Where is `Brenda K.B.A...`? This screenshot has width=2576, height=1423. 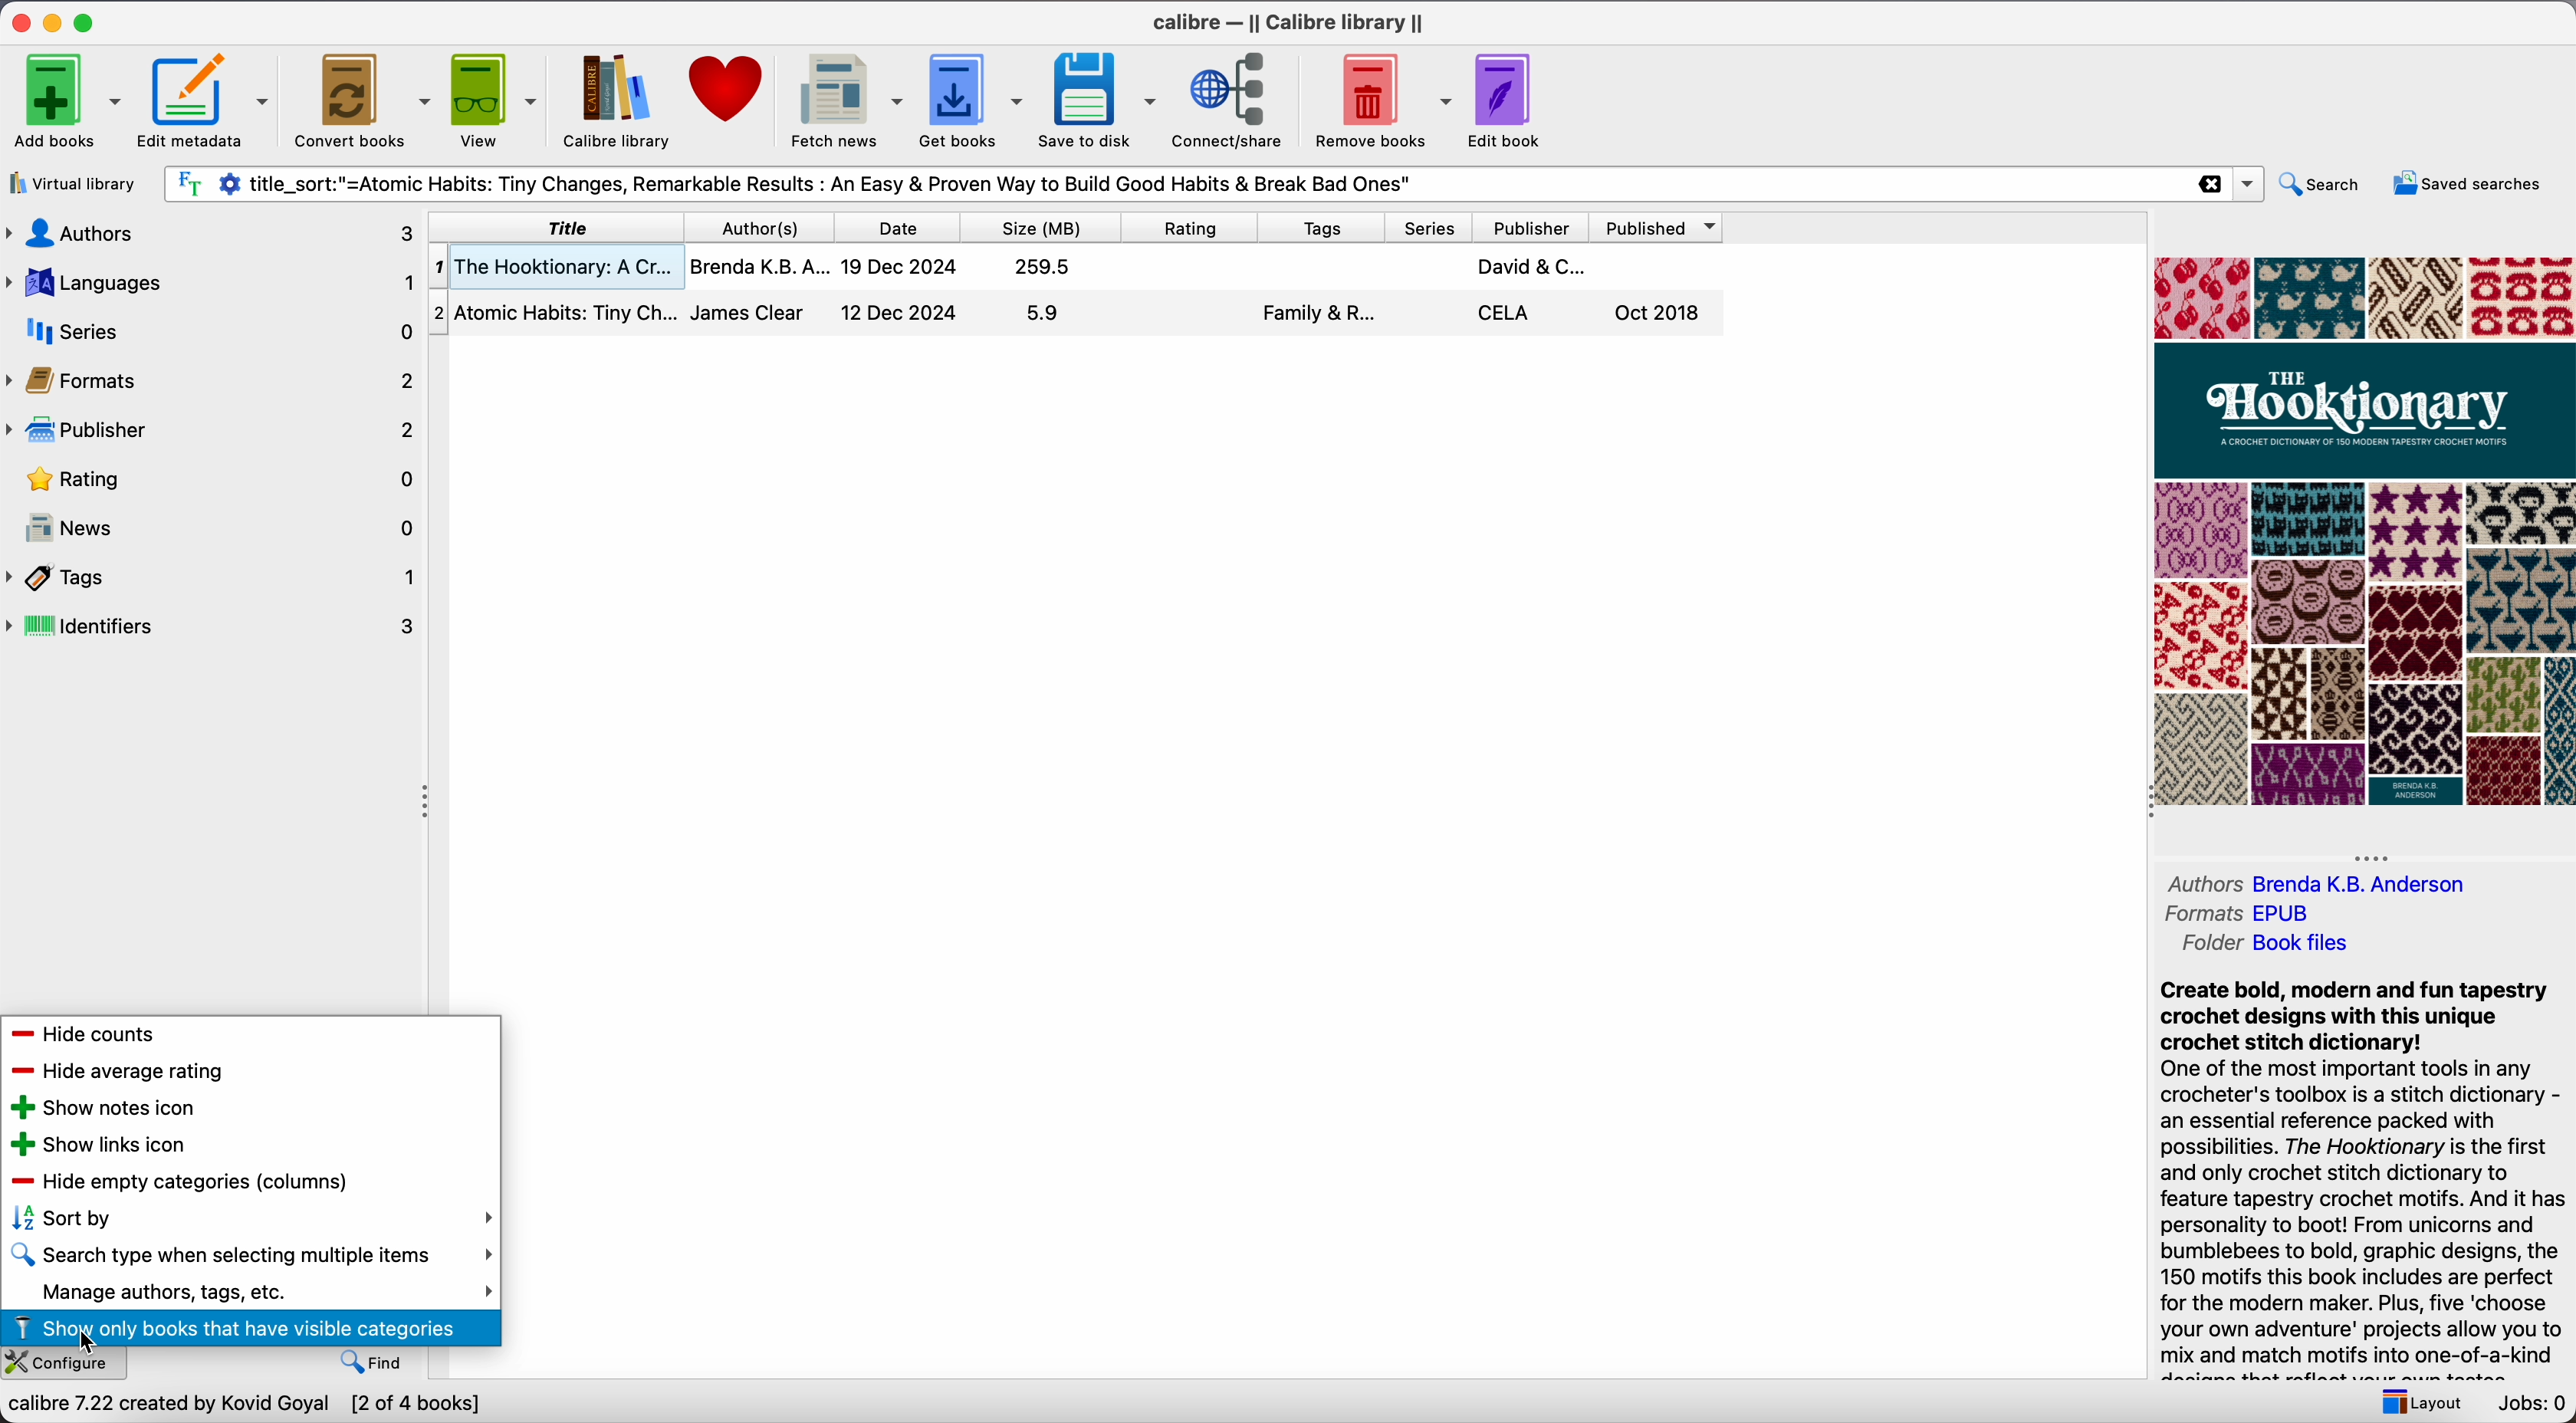 Brenda K.B.A... is located at coordinates (758, 266).